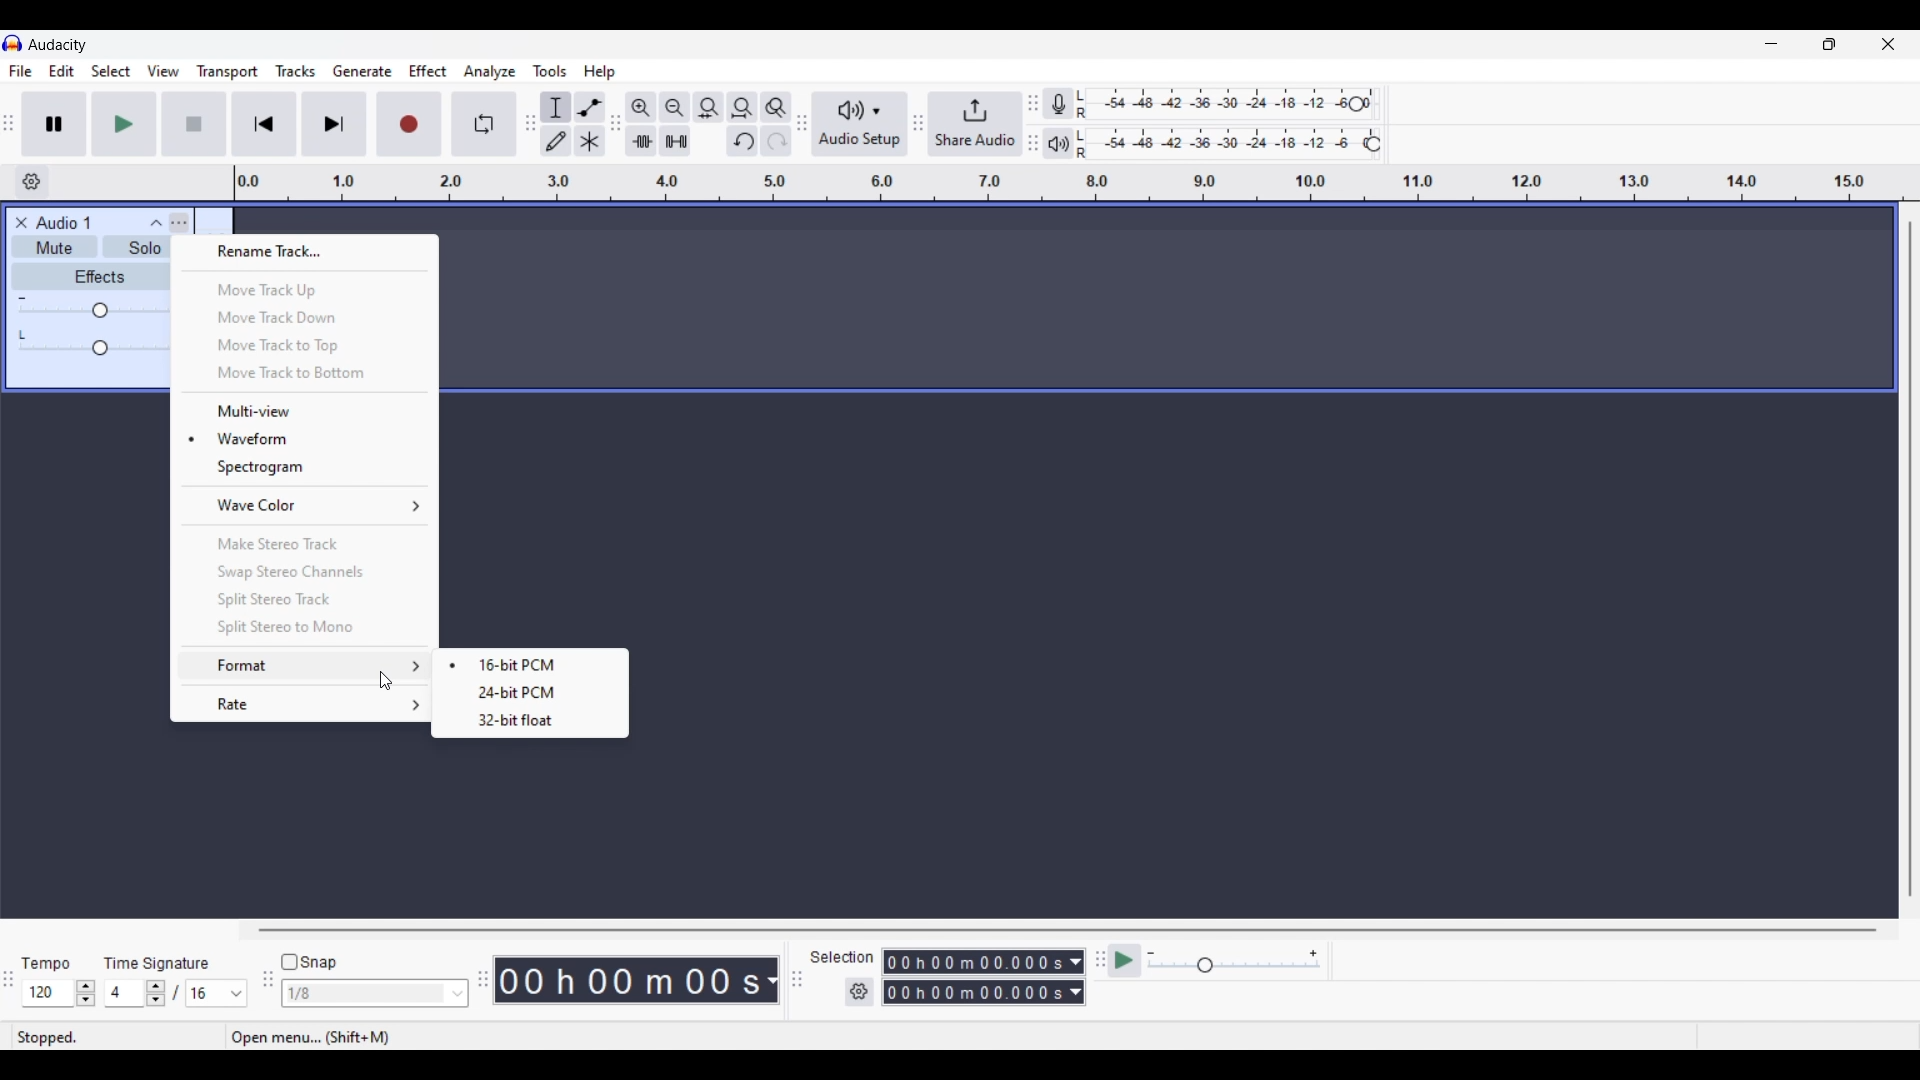 The width and height of the screenshot is (1920, 1080). I want to click on Fit selection to width, so click(708, 108).